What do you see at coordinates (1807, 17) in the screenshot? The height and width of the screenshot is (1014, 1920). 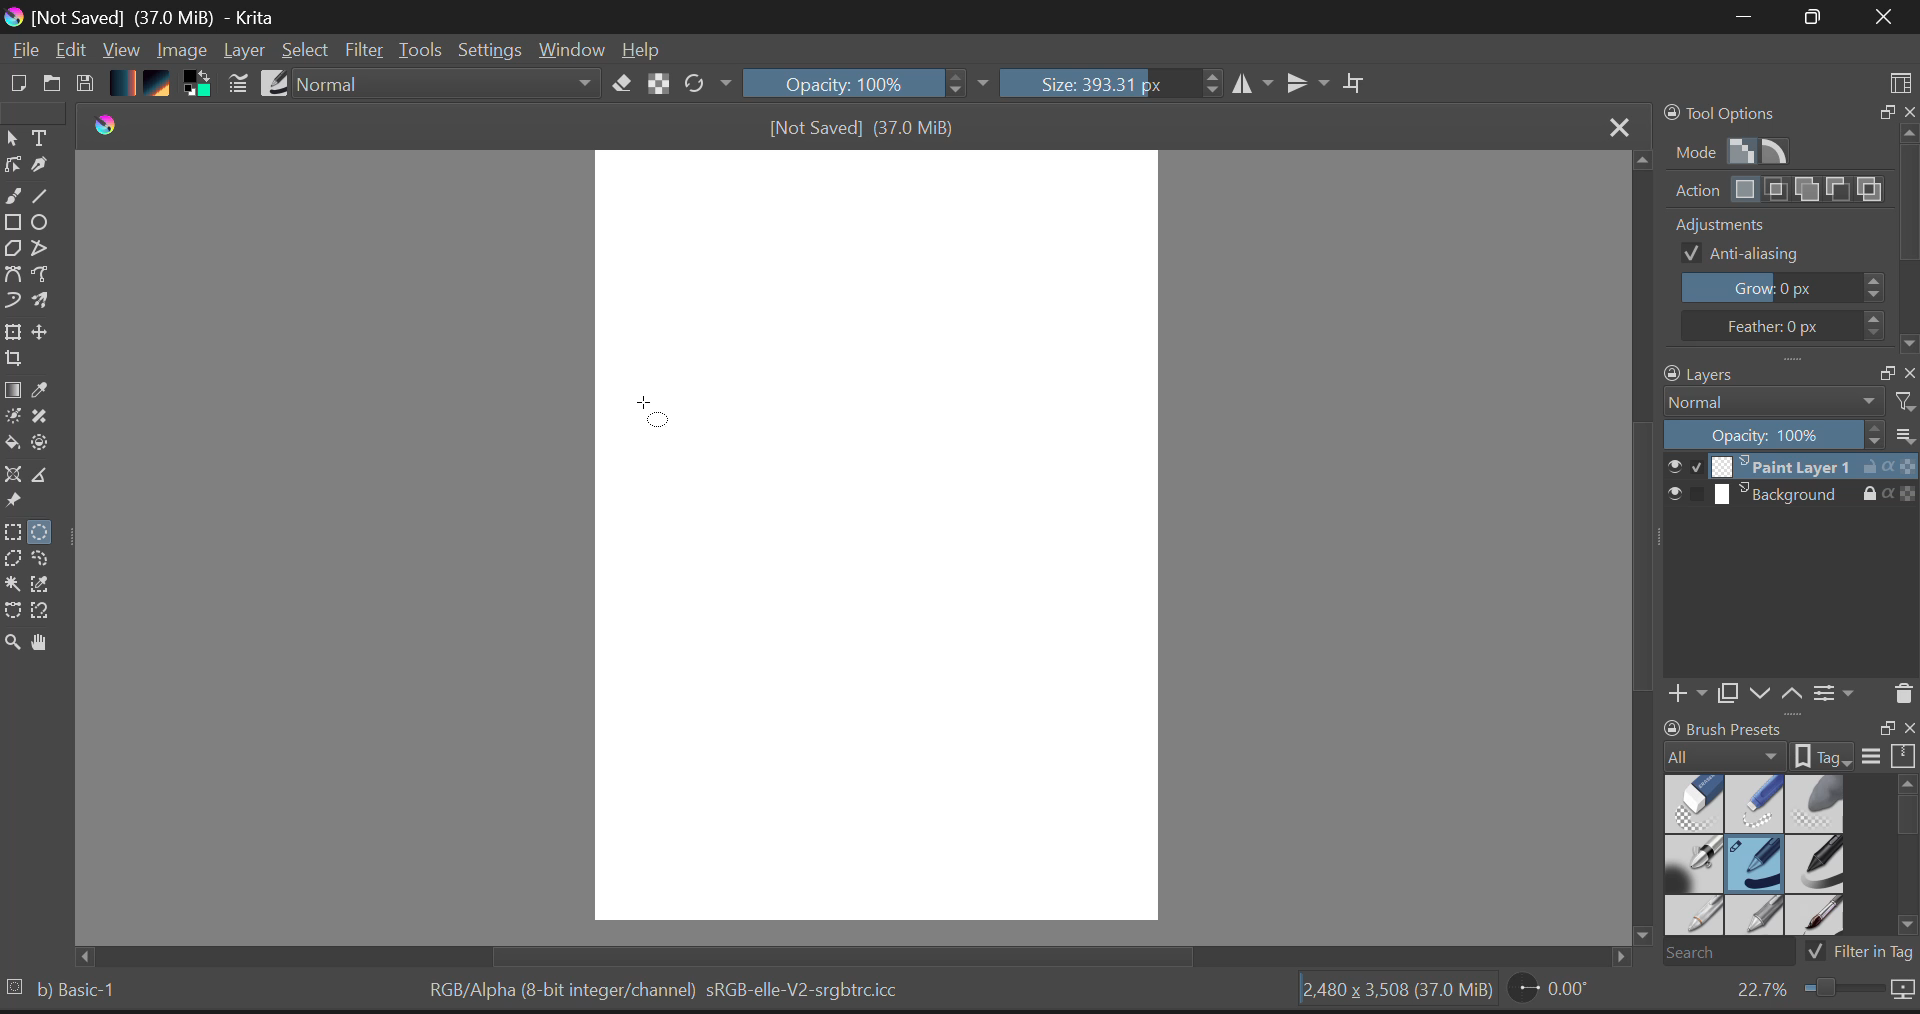 I see `Minimize` at bounding box center [1807, 17].